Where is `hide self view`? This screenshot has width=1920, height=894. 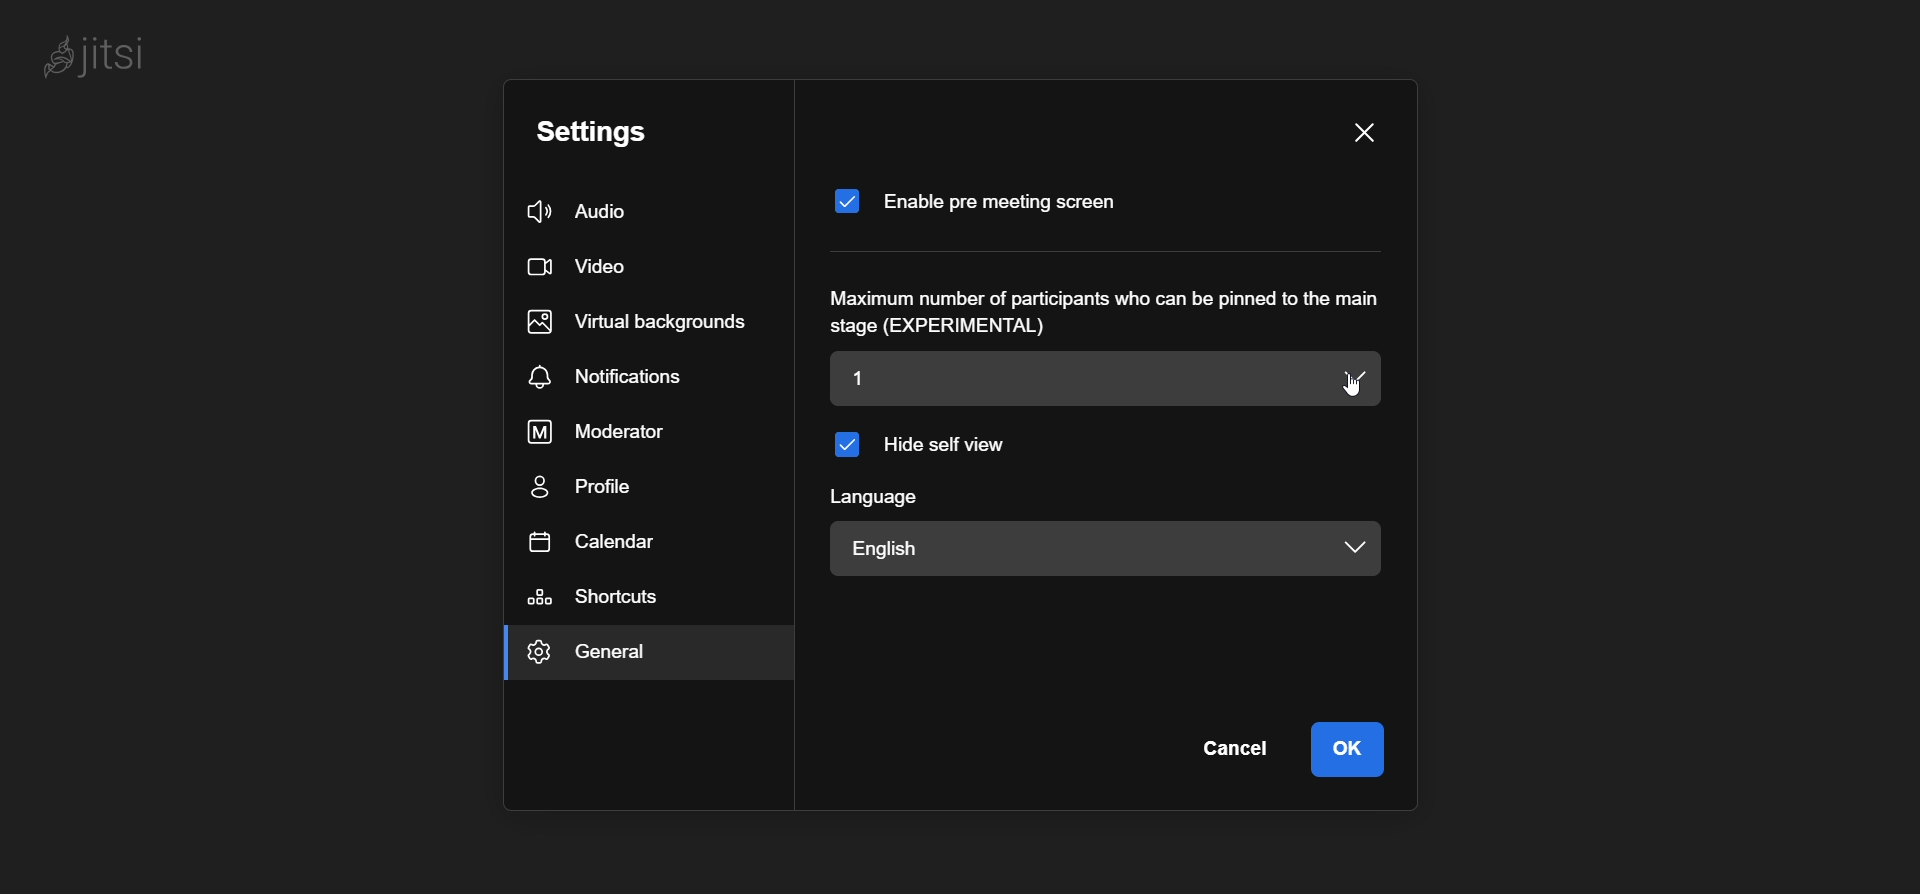
hide self view is located at coordinates (922, 443).